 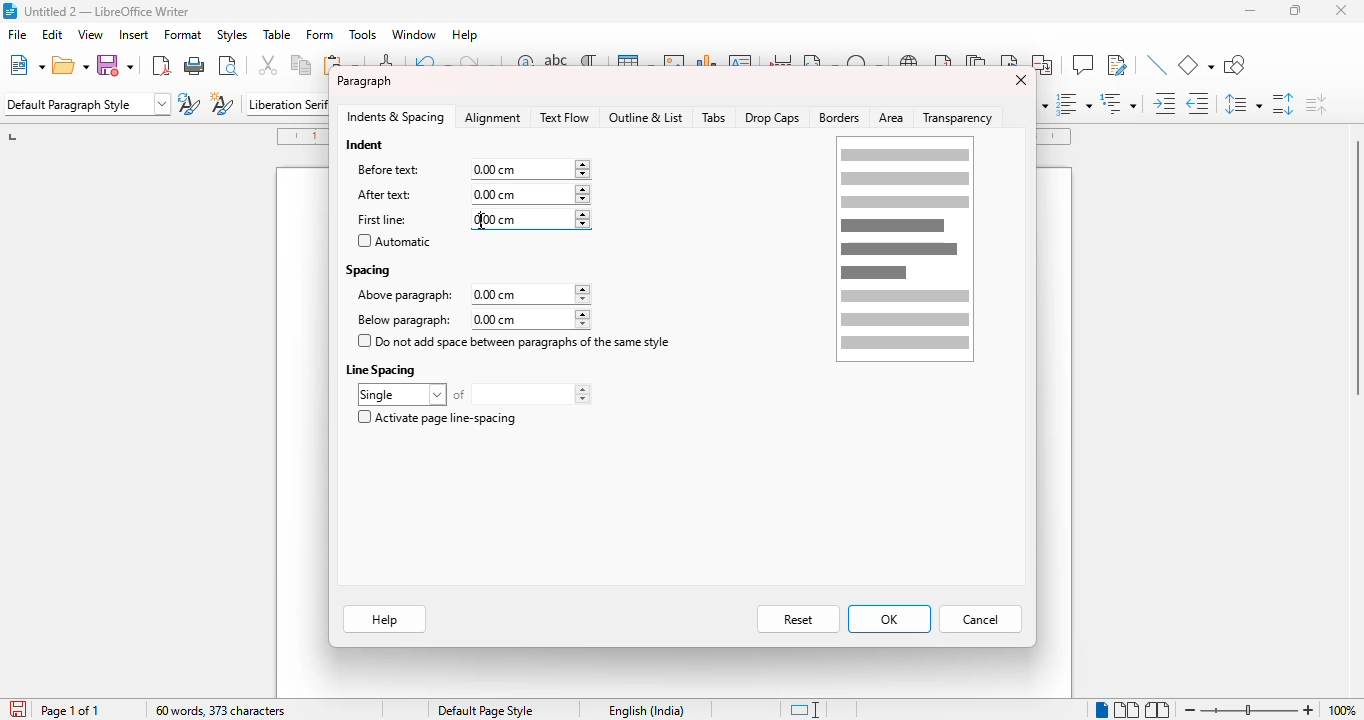 What do you see at coordinates (494, 118) in the screenshot?
I see `alignment` at bounding box center [494, 118].